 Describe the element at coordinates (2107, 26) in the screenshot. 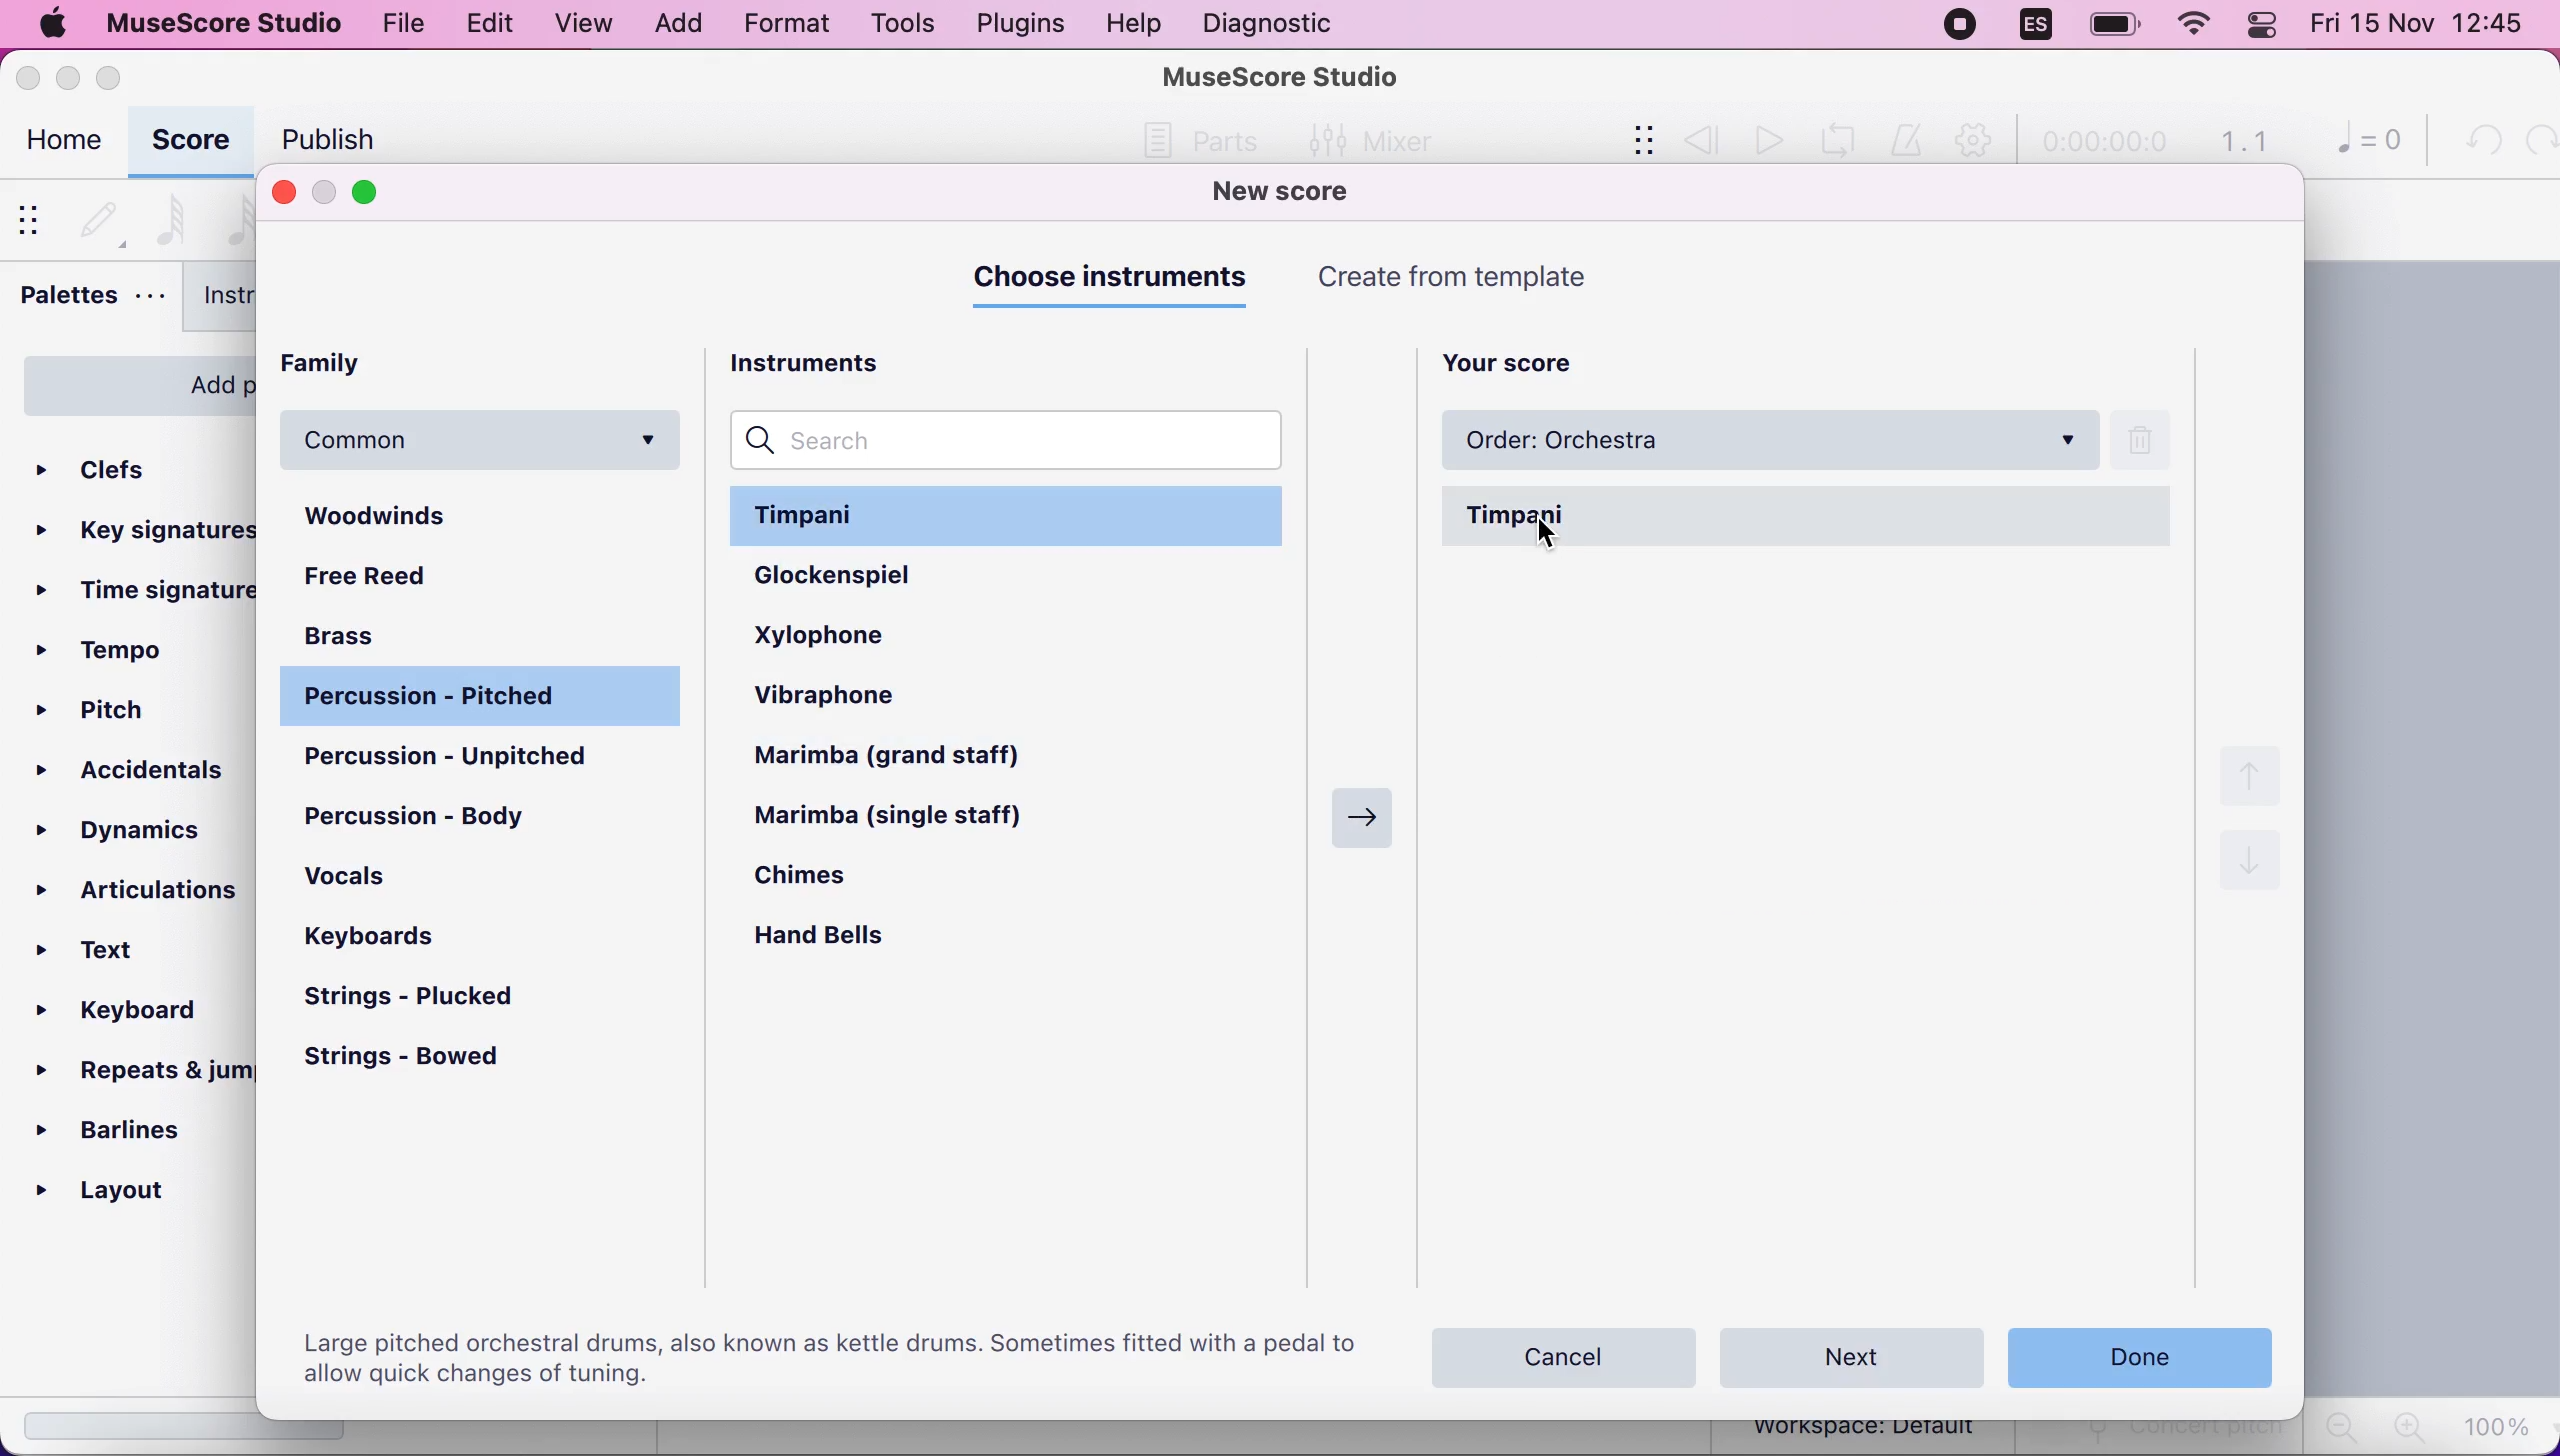

I see `battery` at that location.